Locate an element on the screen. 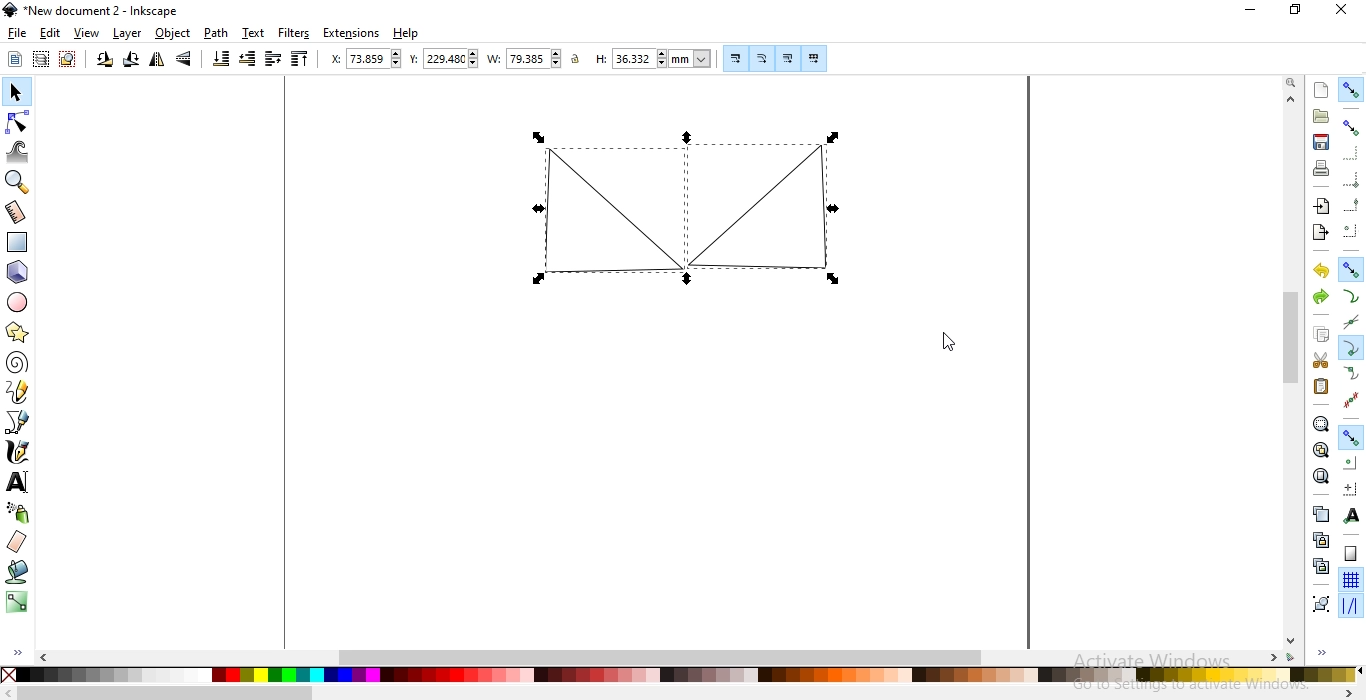  scrollbar is located at coordinates (682, 693).